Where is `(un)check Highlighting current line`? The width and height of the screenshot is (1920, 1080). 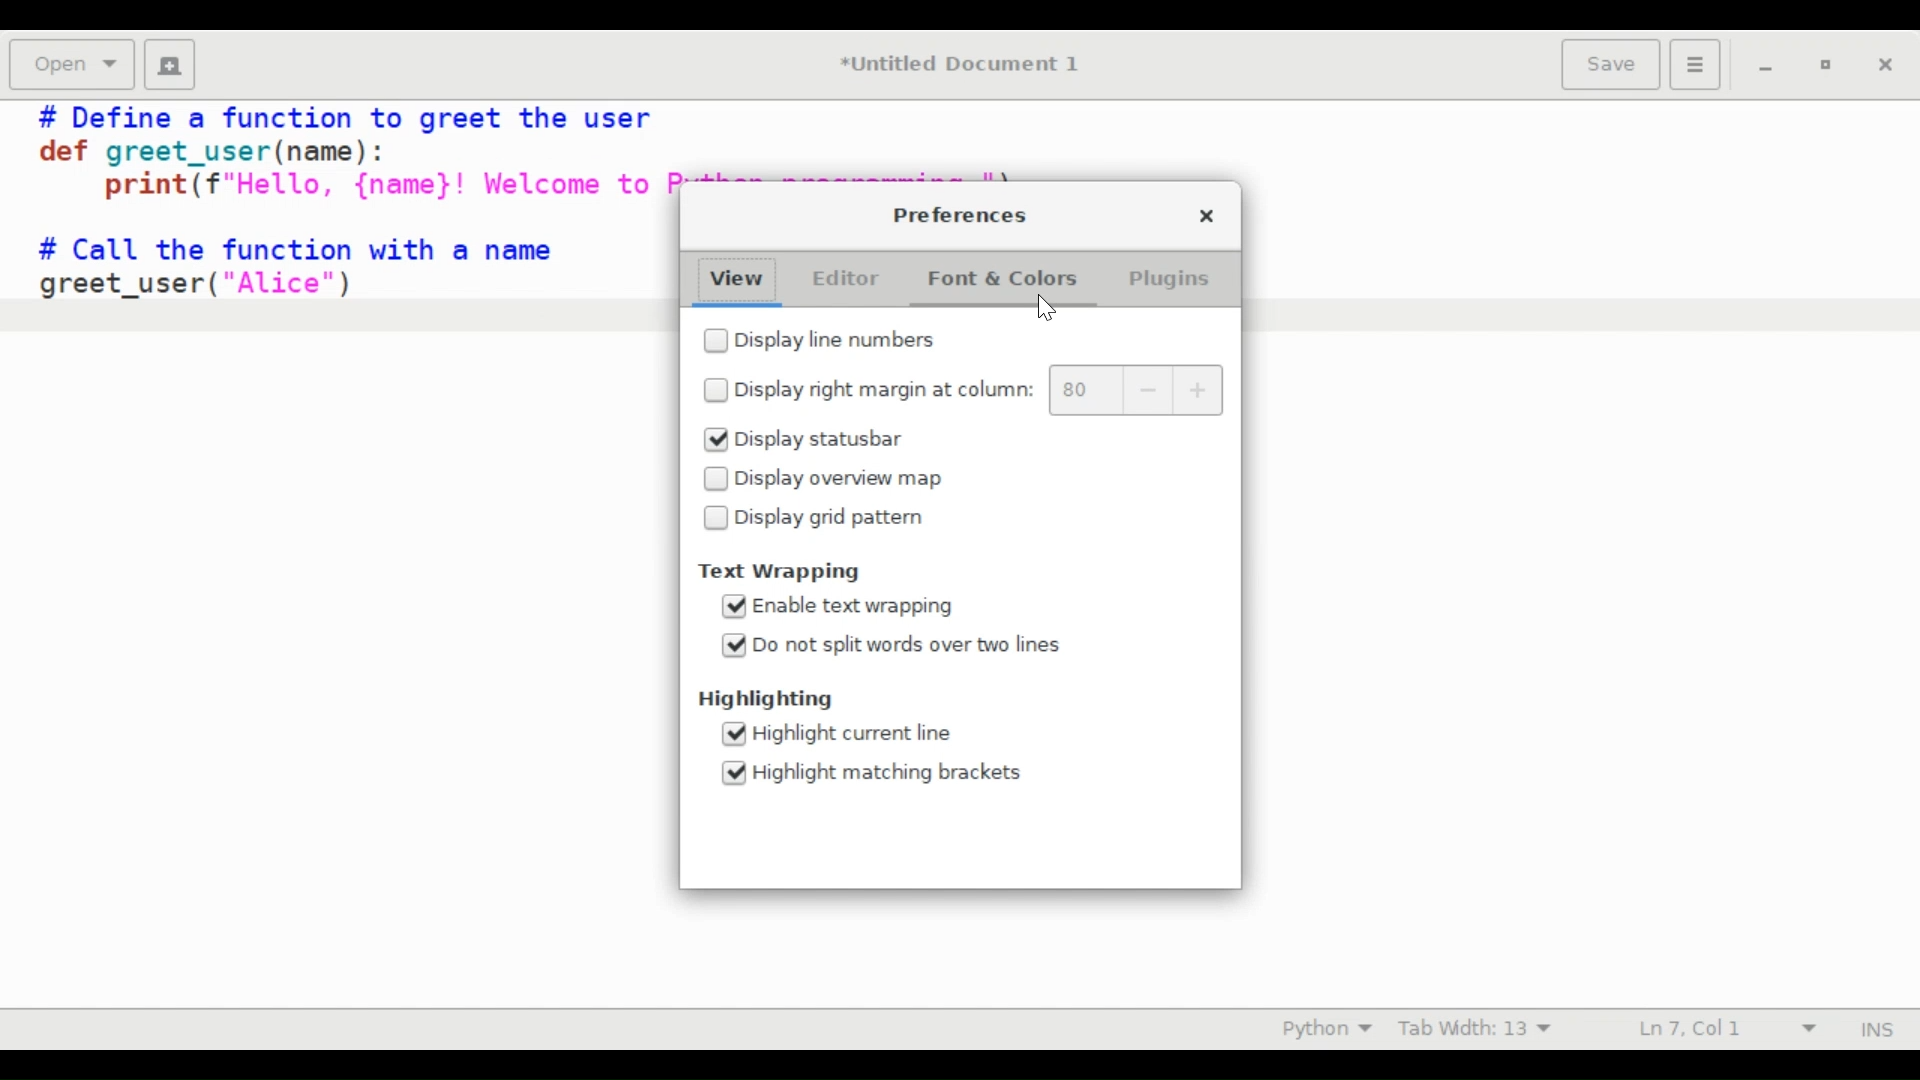 (un)check Highlighting current line is located at coordinates (838, 734).